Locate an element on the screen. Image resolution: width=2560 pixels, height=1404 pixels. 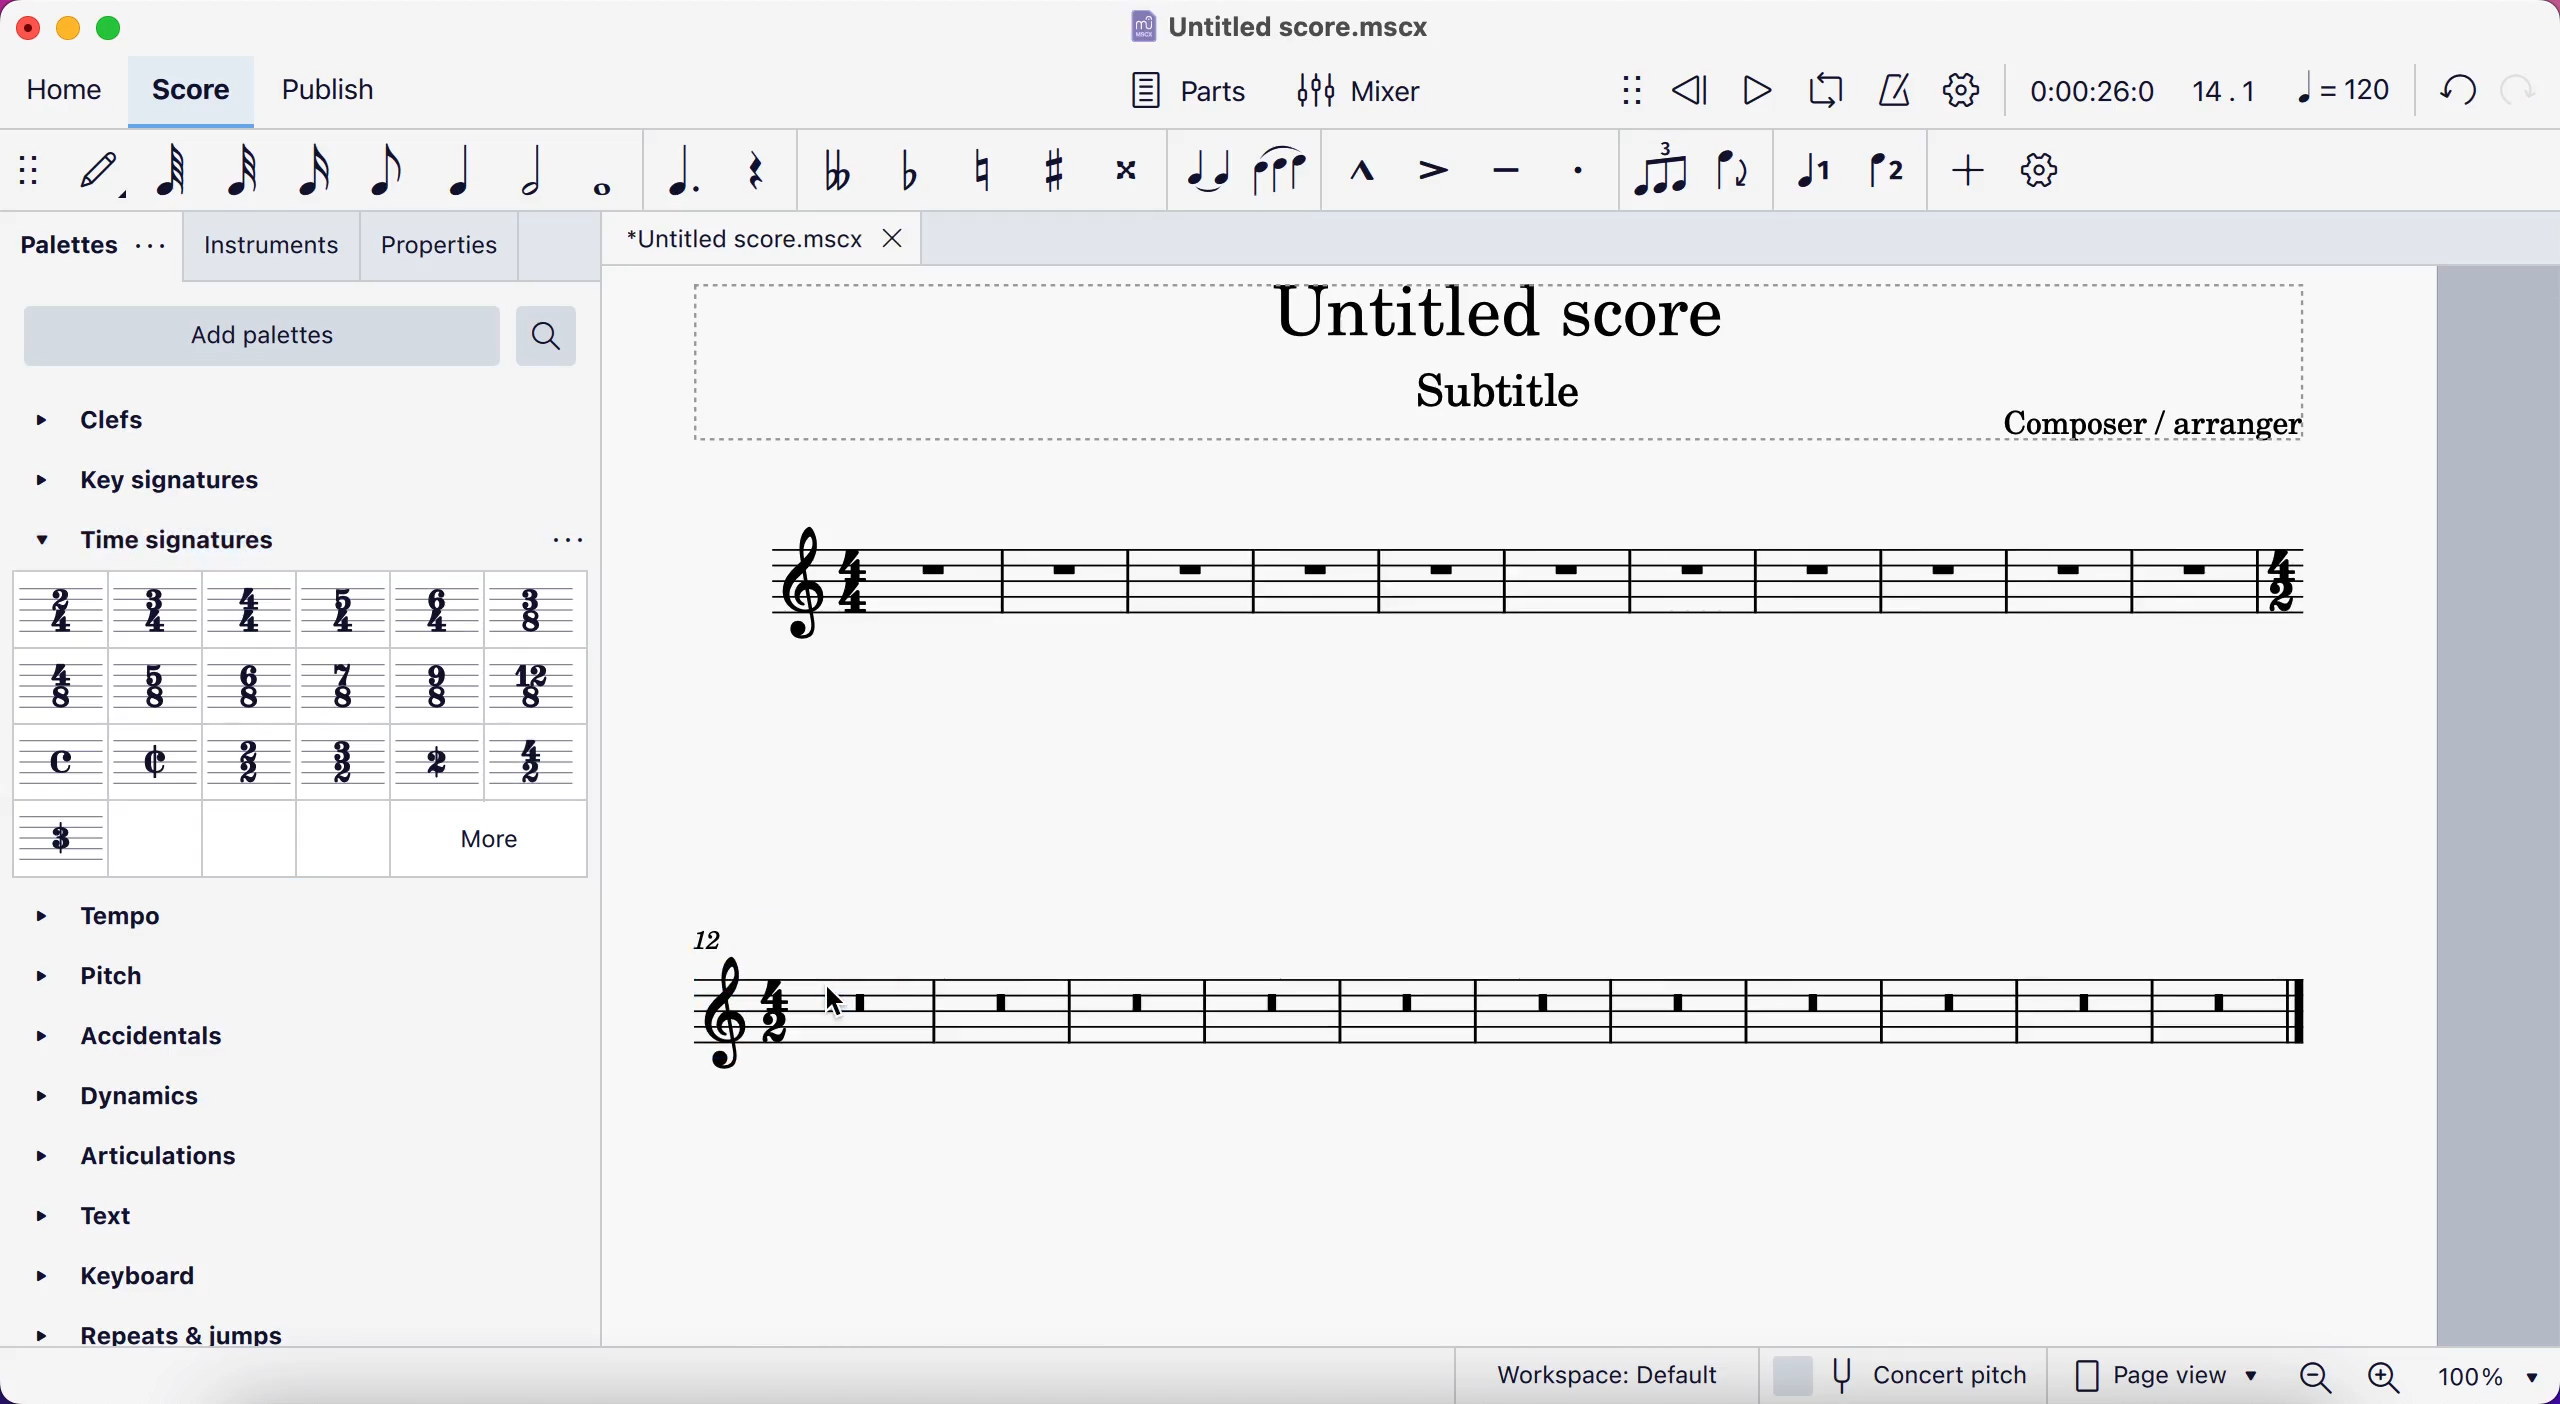
minimize is located at coordinates (70, 32).